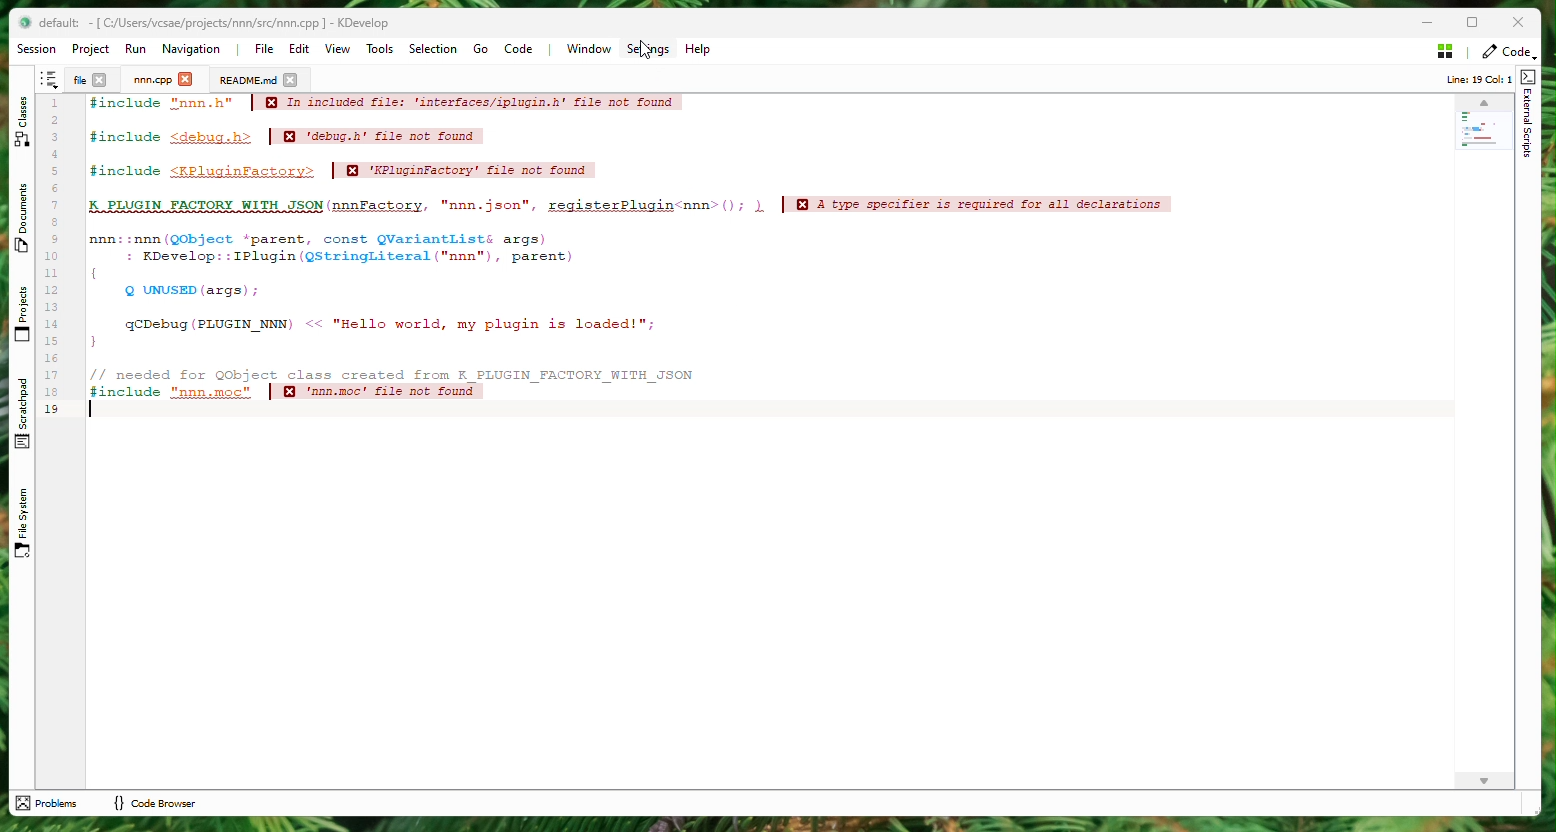 The width and height of the screenshot is (1556, 832). Describe the element at coordinates (1440, 51) in the screenshot. I see `Stash` at that location.